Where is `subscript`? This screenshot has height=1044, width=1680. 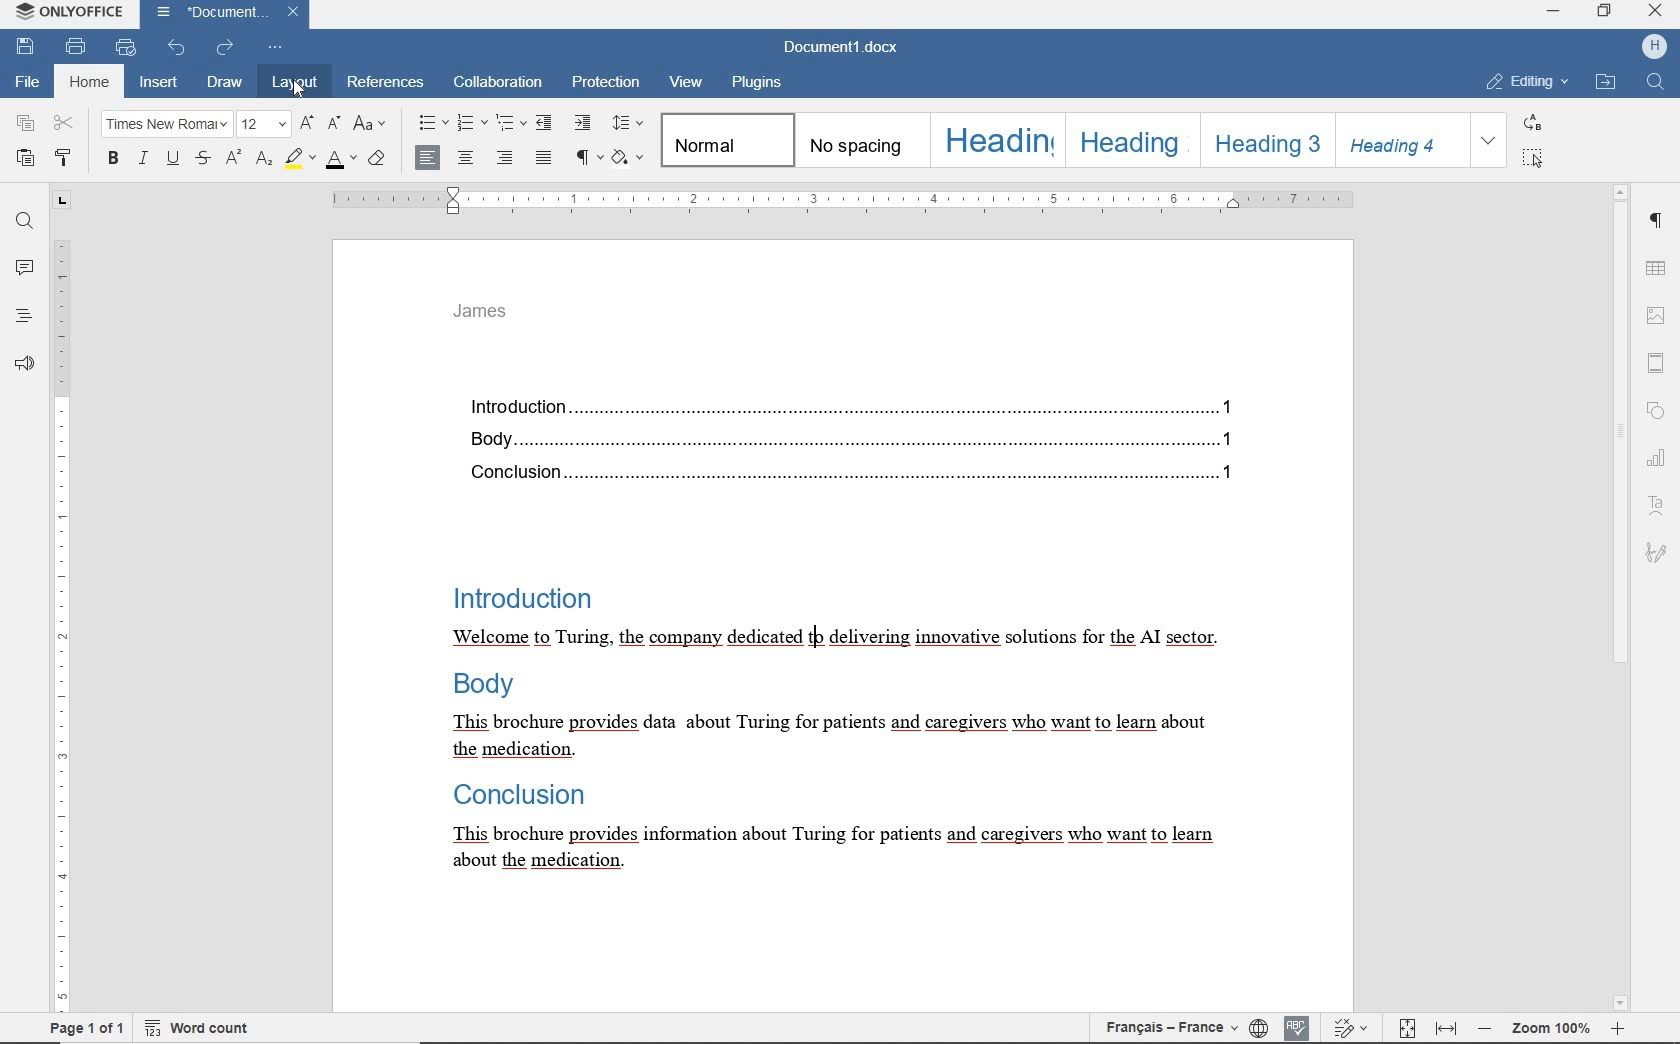
subscript is located at coordinates (265, 160).